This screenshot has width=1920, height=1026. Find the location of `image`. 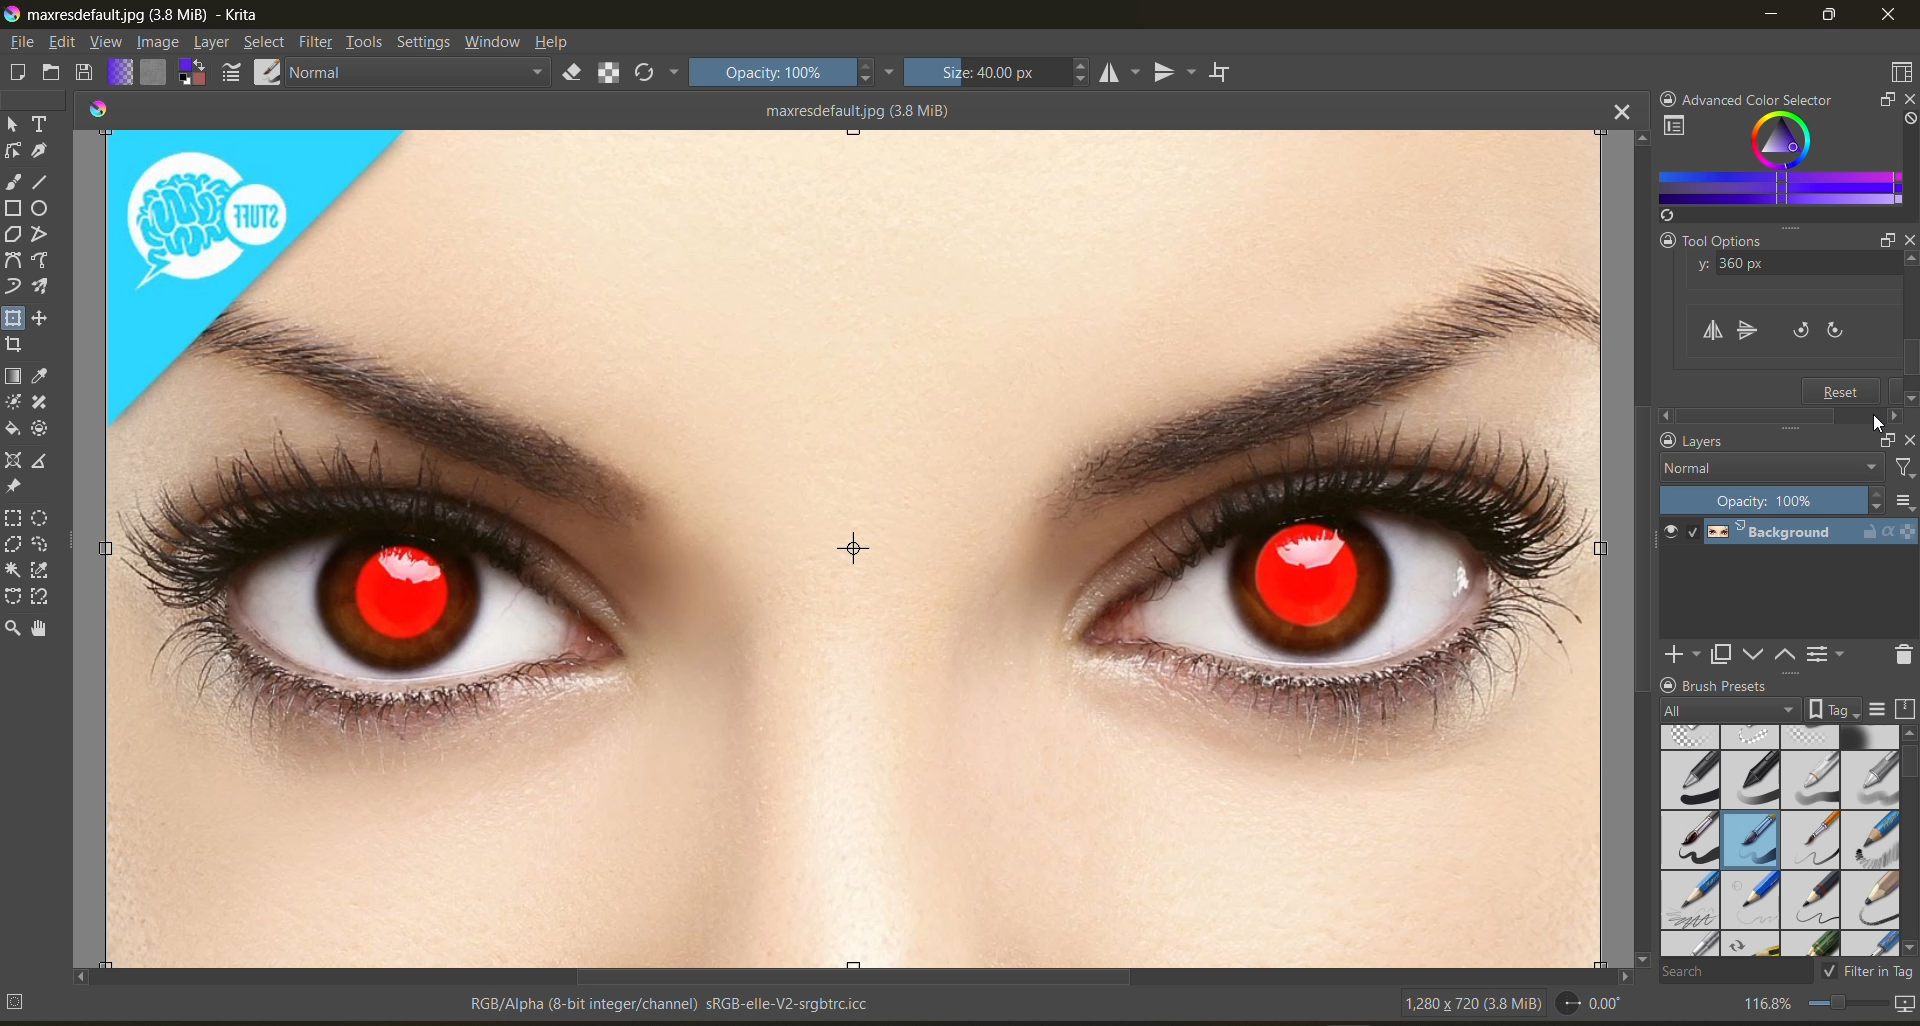

image is located at coordinates (160, 42).